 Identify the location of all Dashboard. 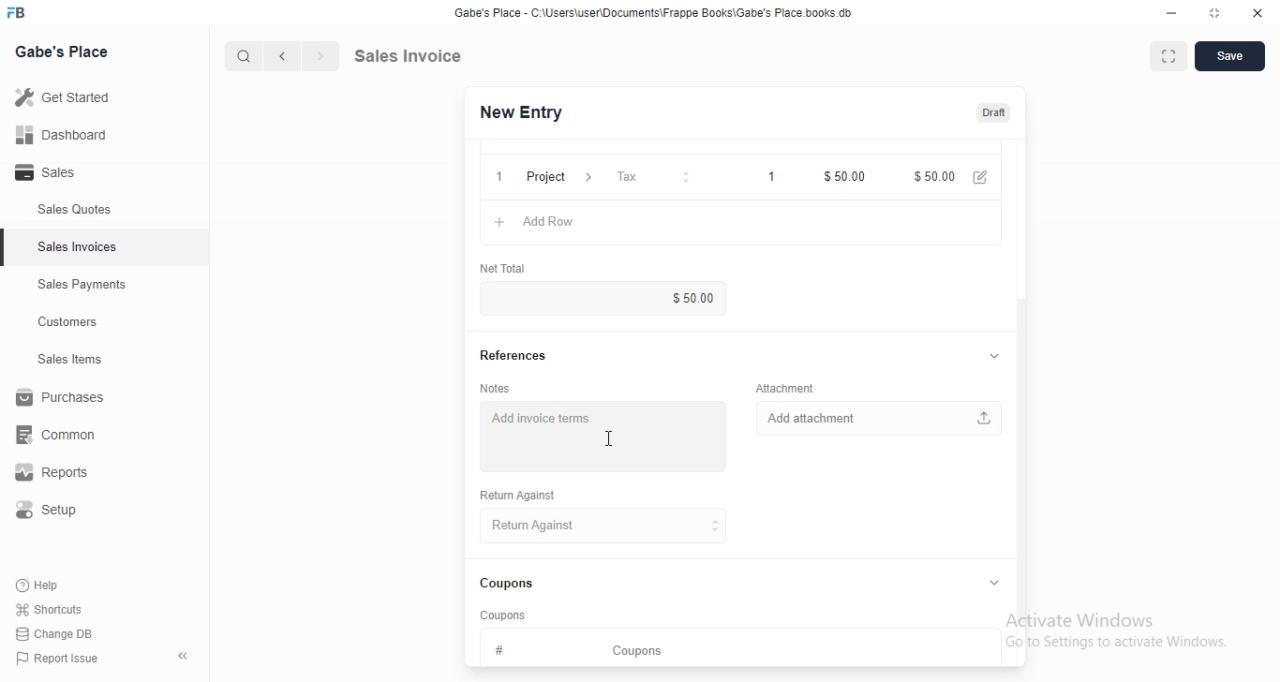
(69, 141).